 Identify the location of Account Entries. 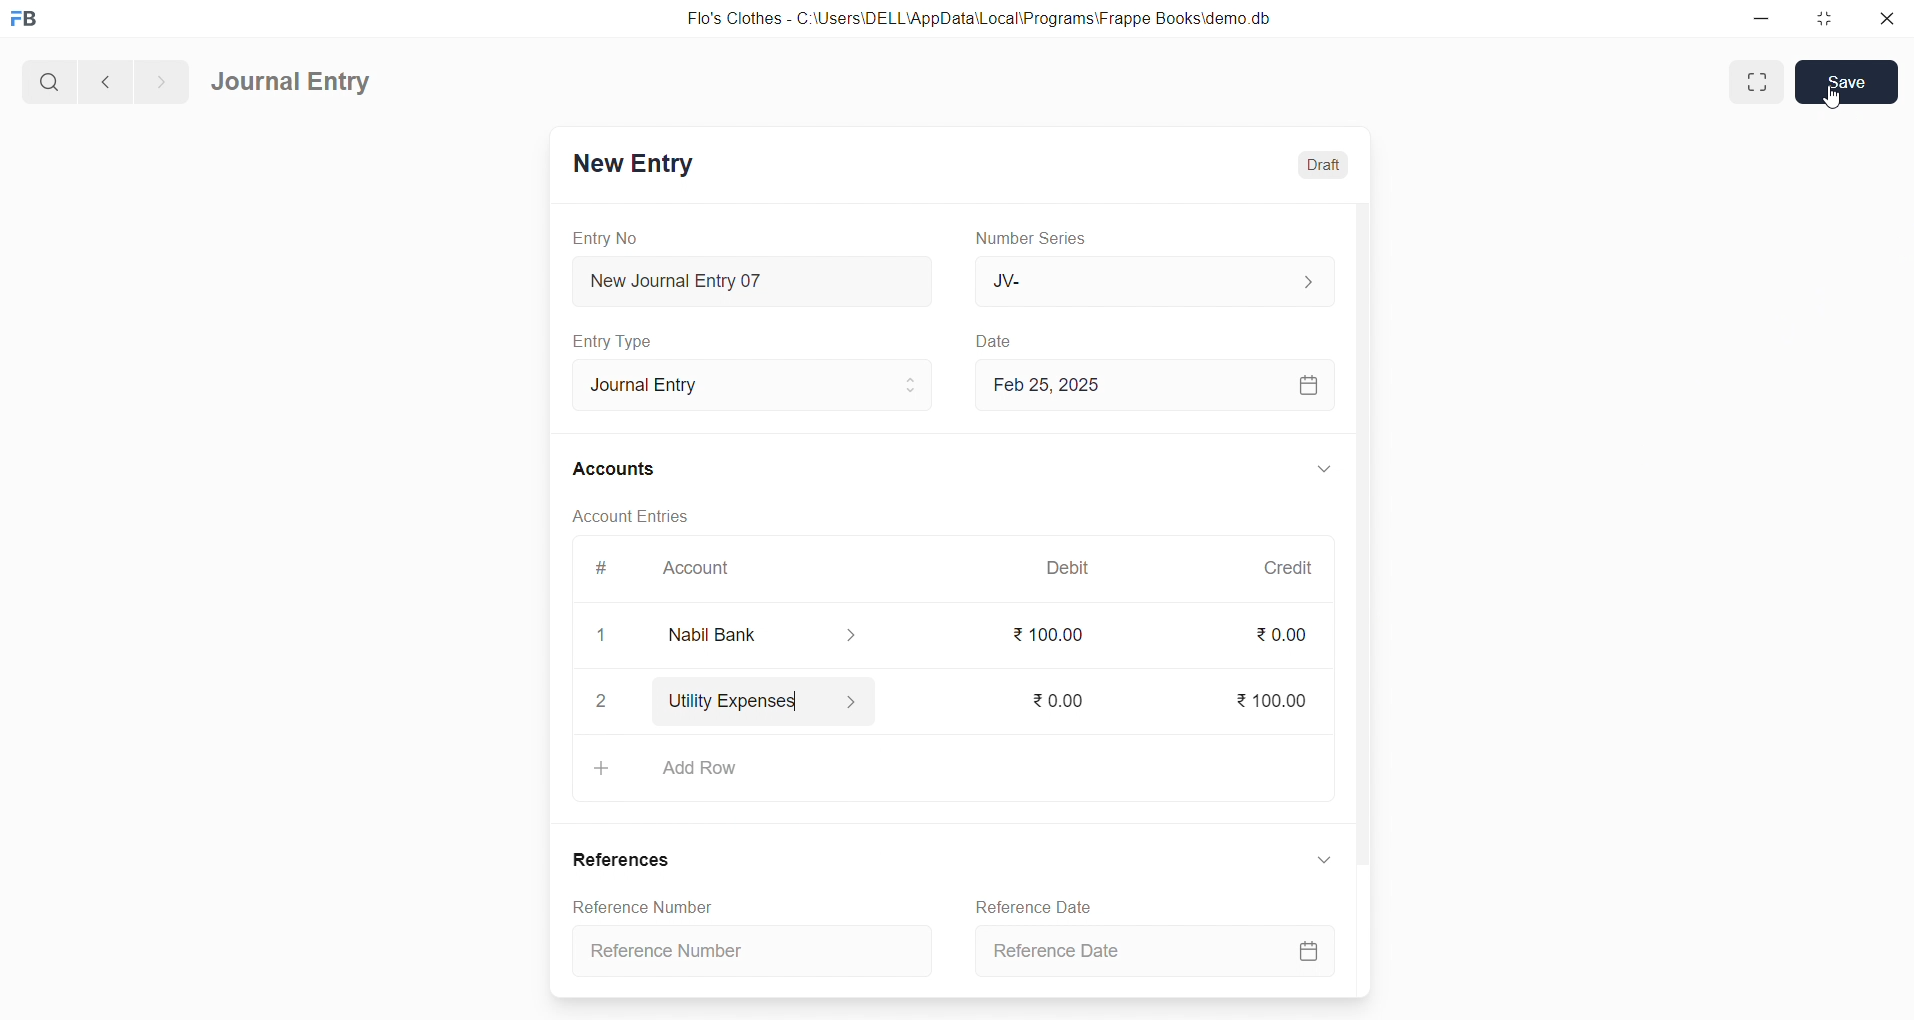
(620, 514).